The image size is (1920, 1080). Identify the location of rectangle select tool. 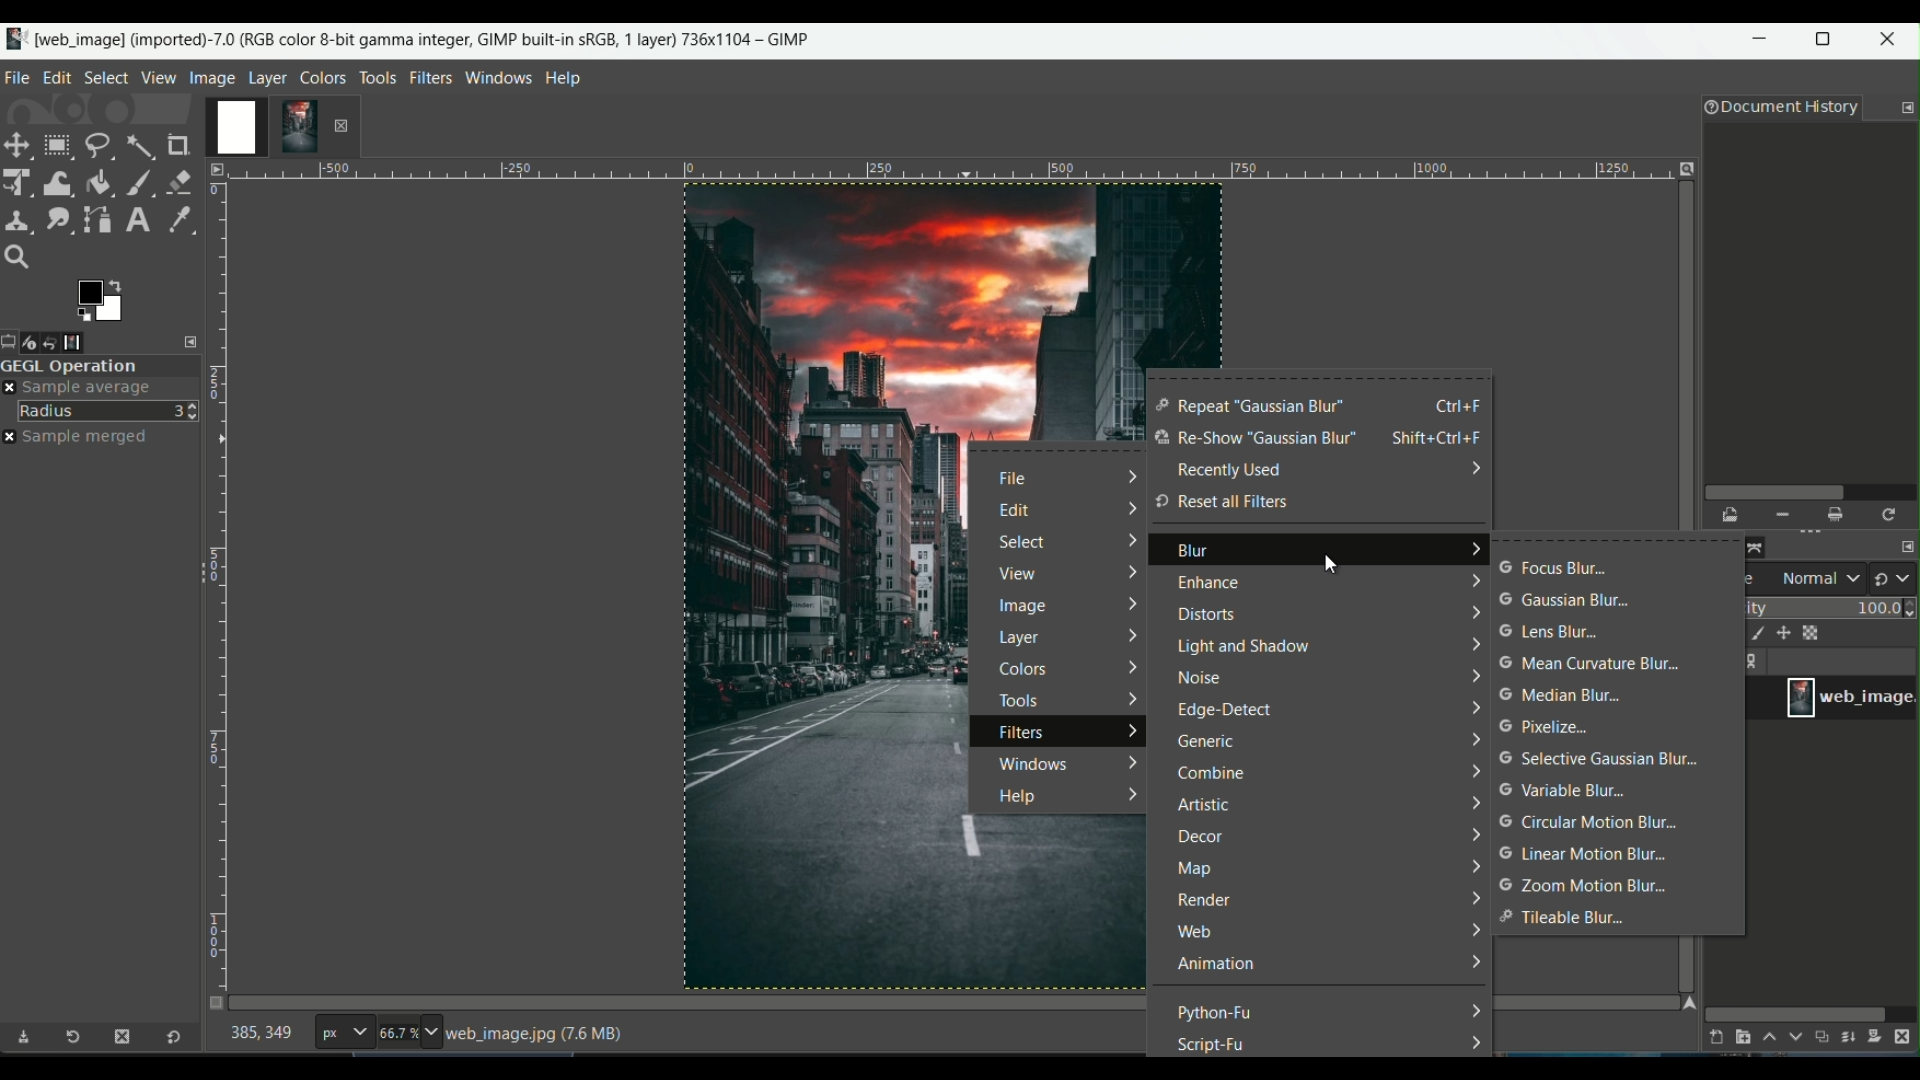
(56, 145).